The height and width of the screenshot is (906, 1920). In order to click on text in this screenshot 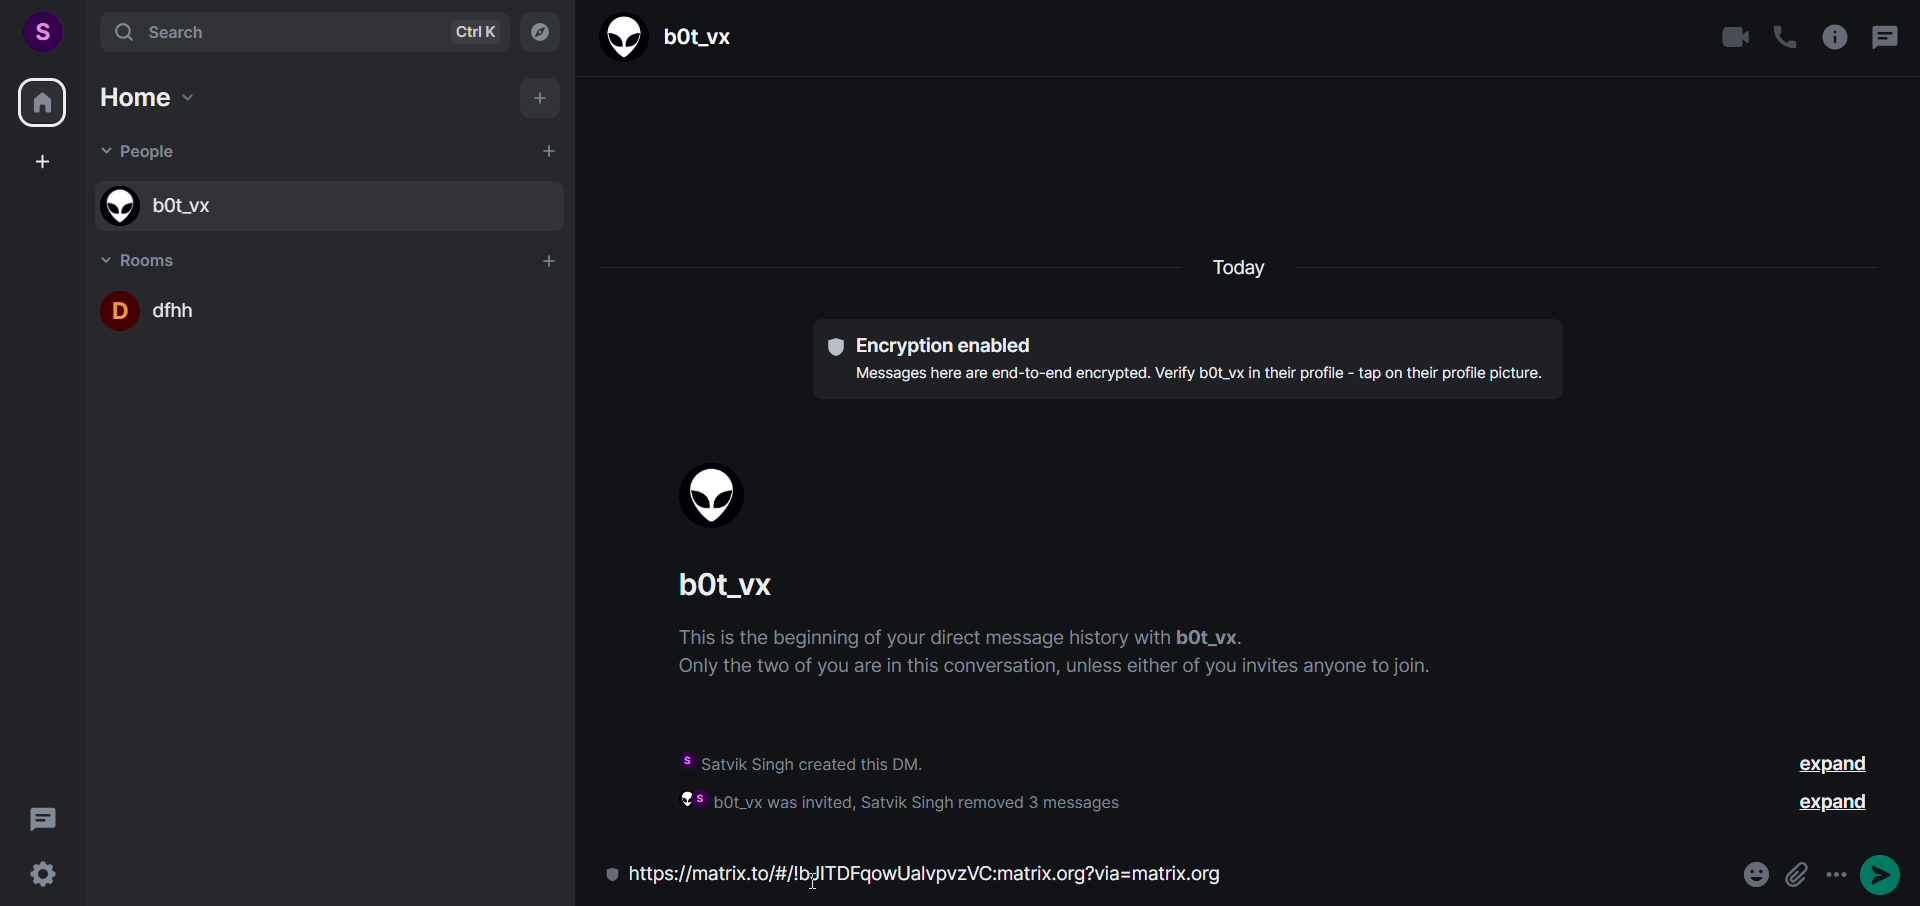, I will do `click(1193, 359)`.